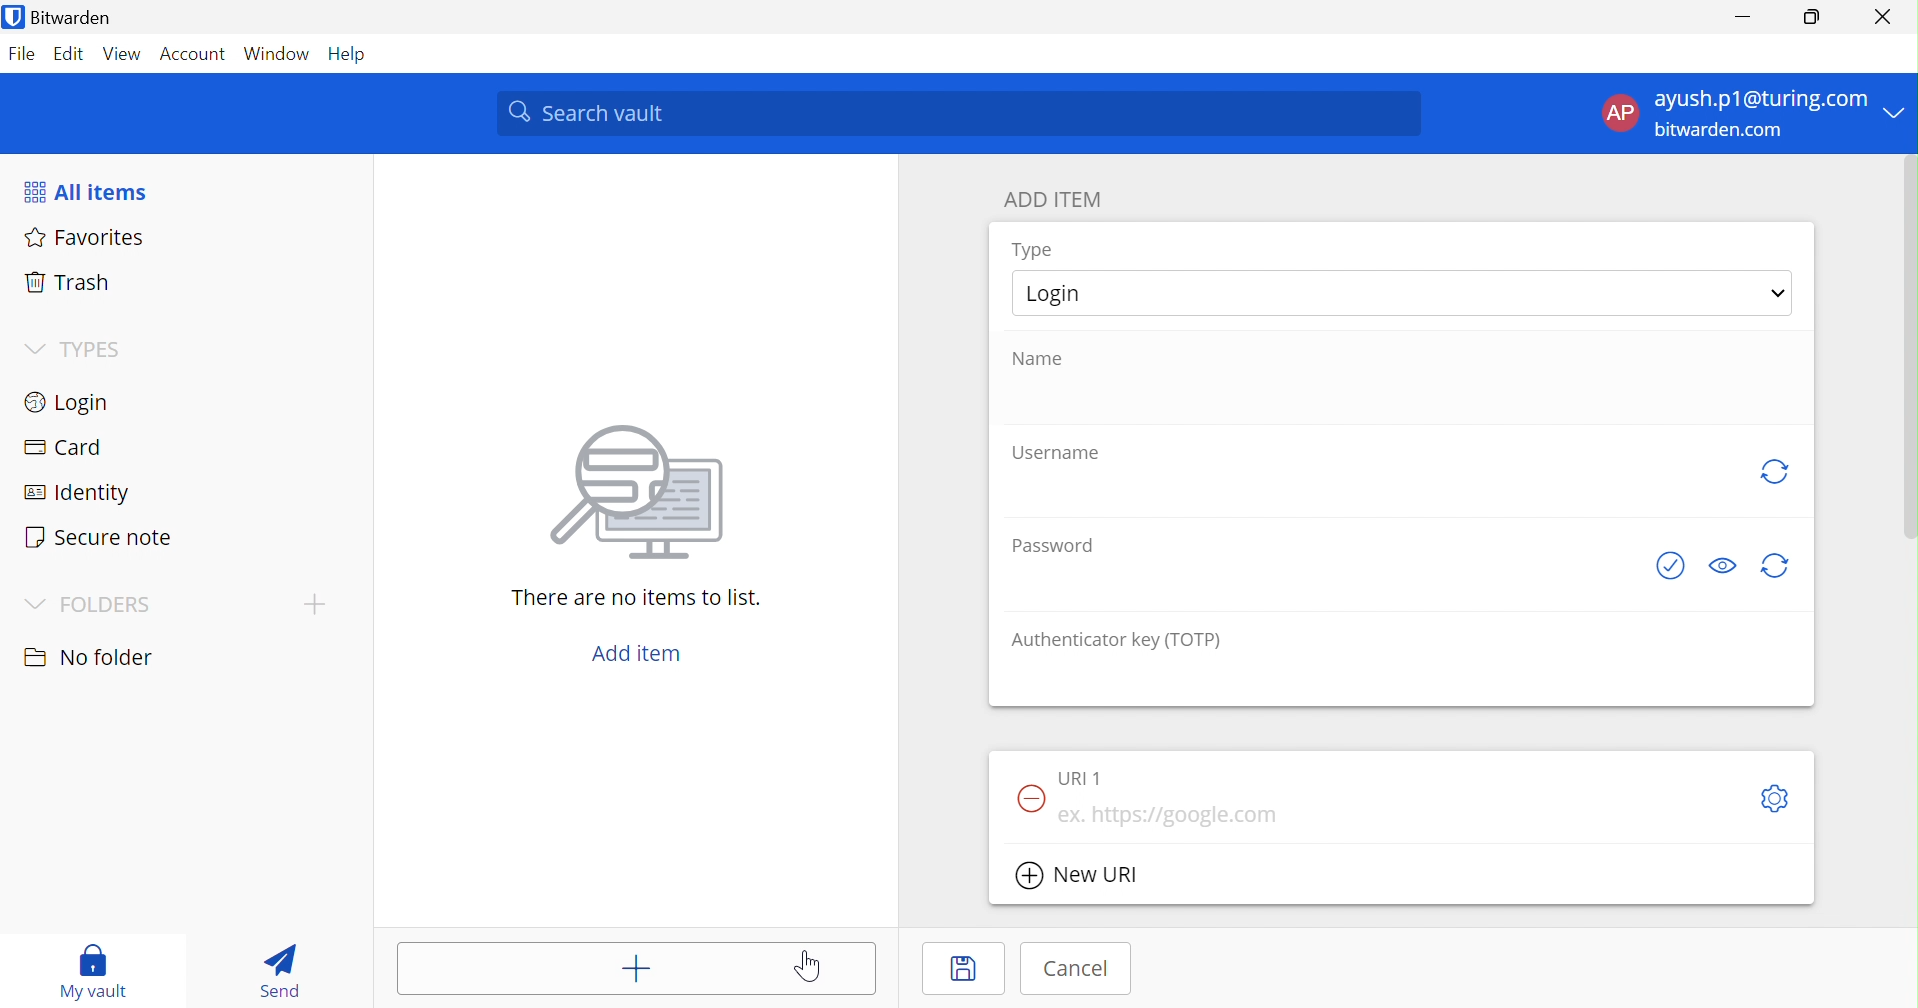 Image resolution: width=1918 pixels, height=1008 pixels. Describe the element at coordinates (1057, 452) in the screenshot. I see `Username` at that location.